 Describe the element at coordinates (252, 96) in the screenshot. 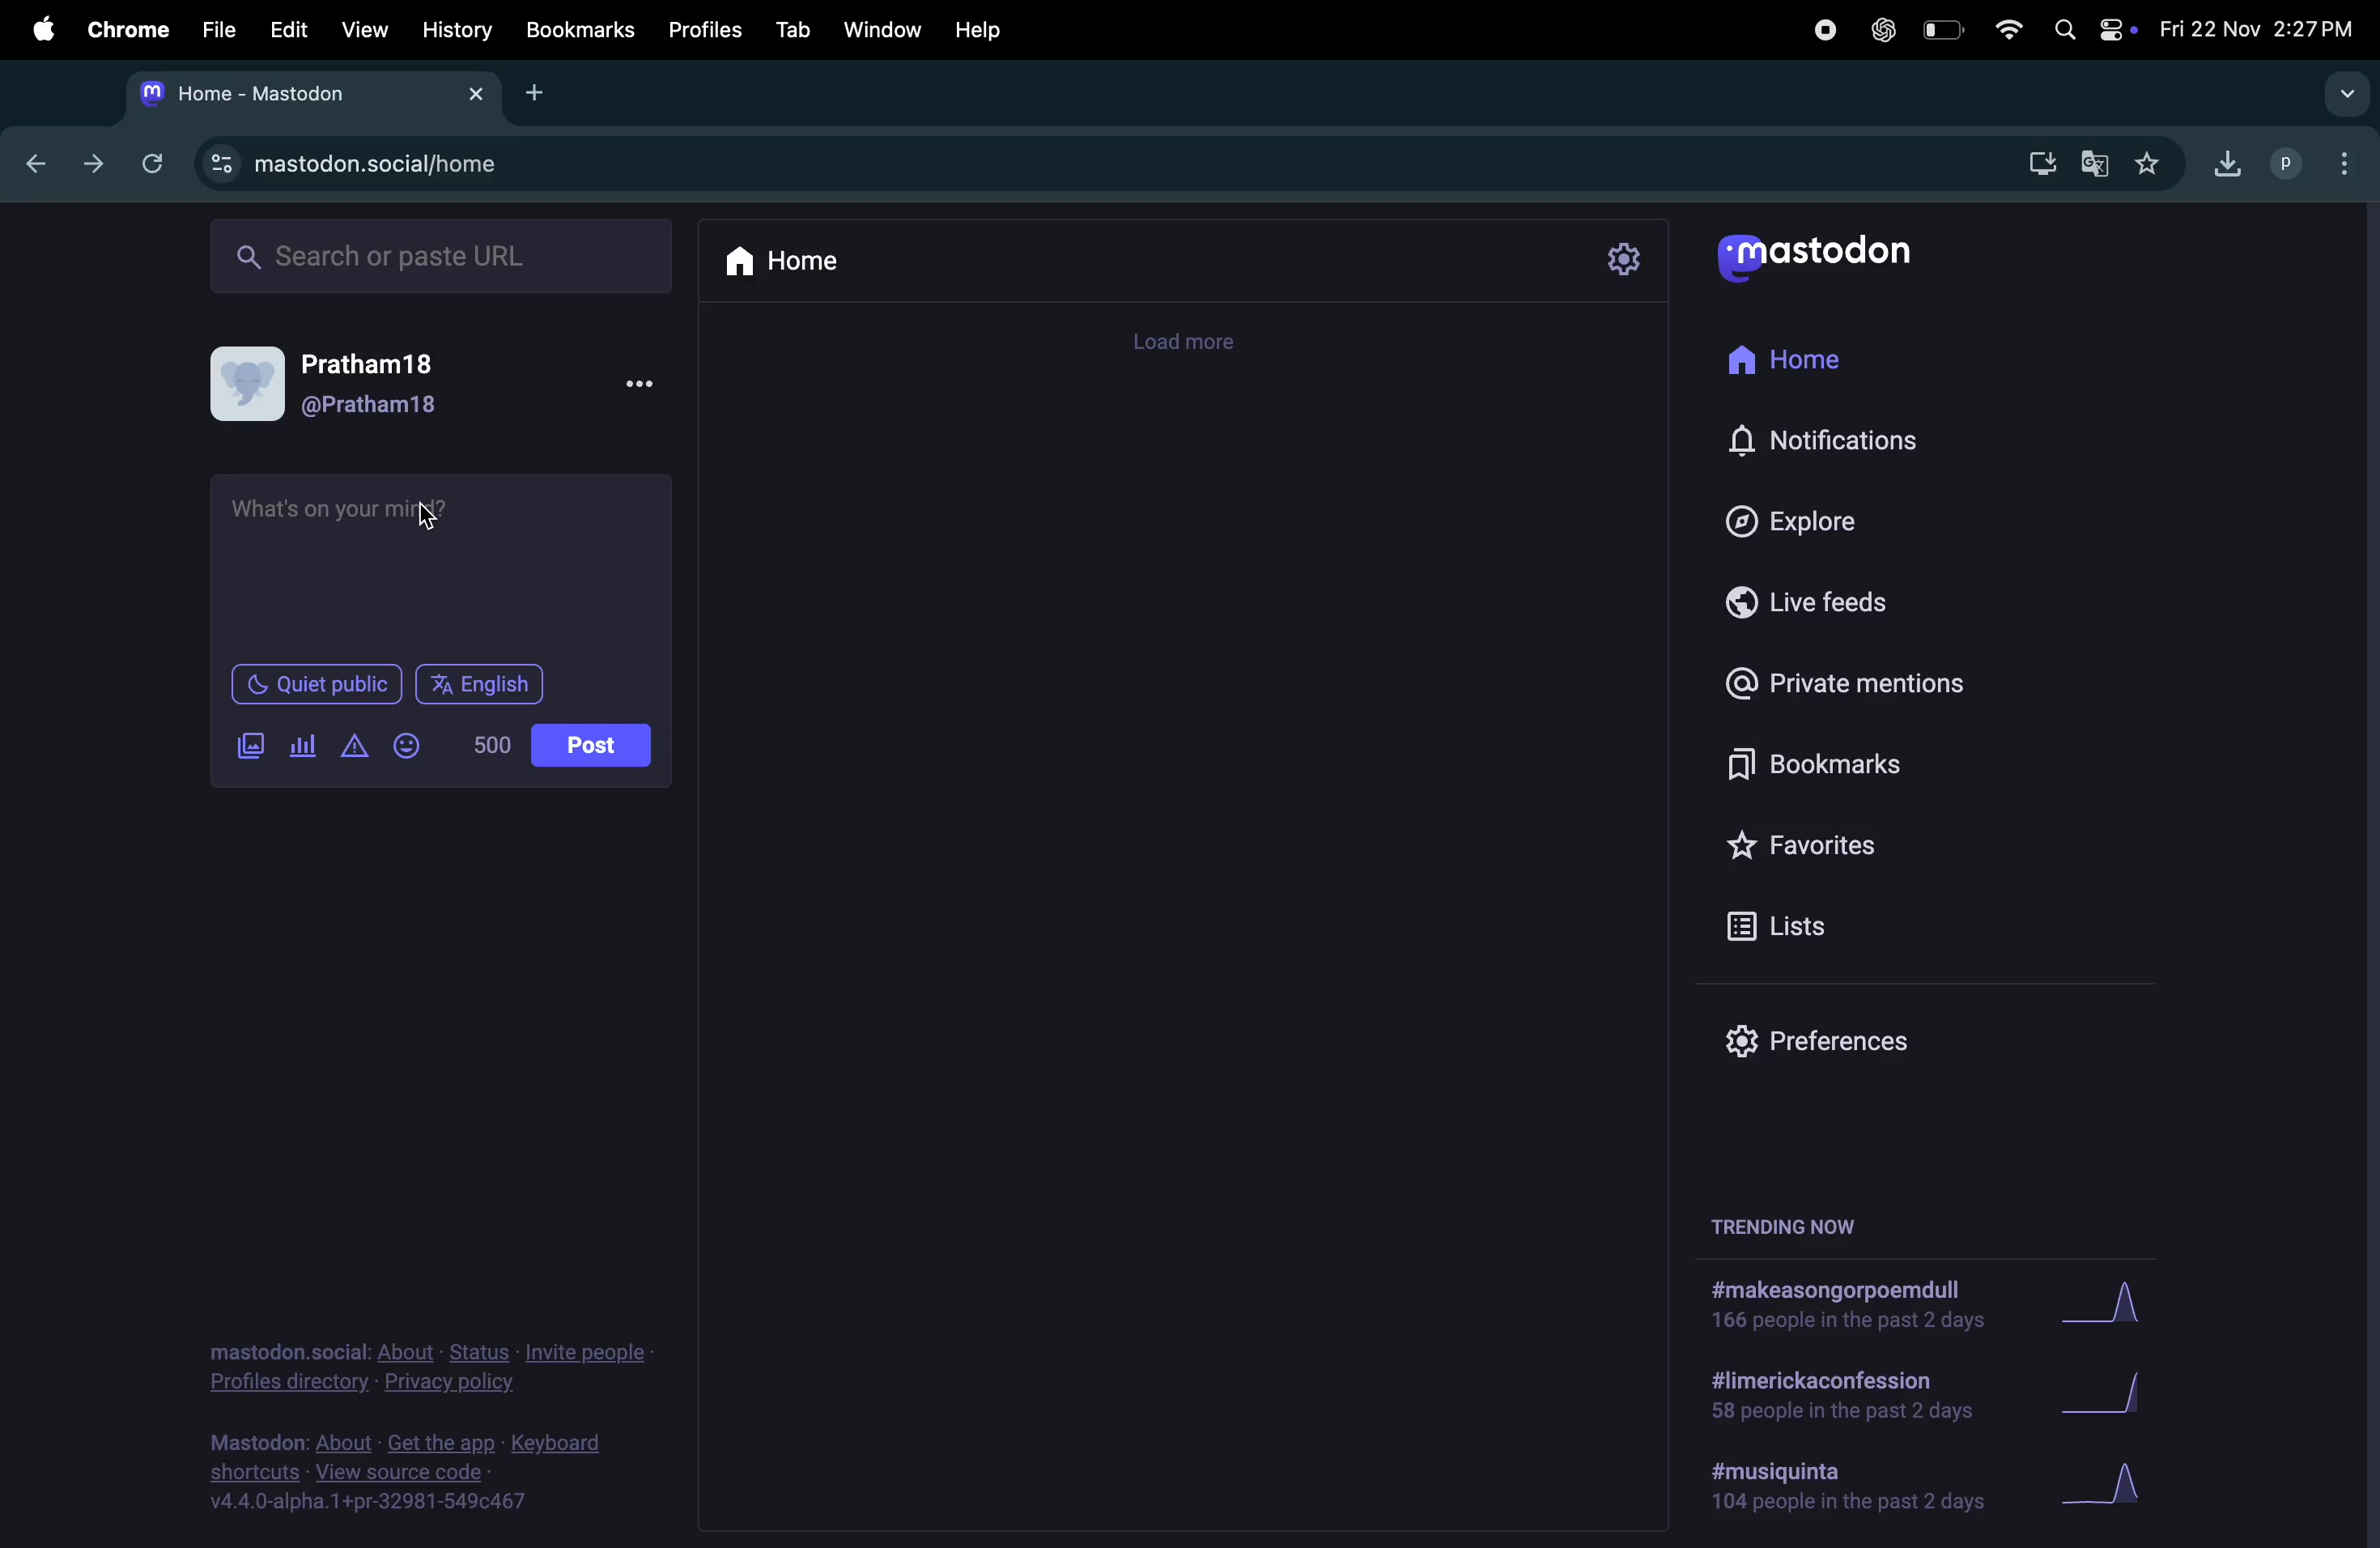

I see `tab` at that location.